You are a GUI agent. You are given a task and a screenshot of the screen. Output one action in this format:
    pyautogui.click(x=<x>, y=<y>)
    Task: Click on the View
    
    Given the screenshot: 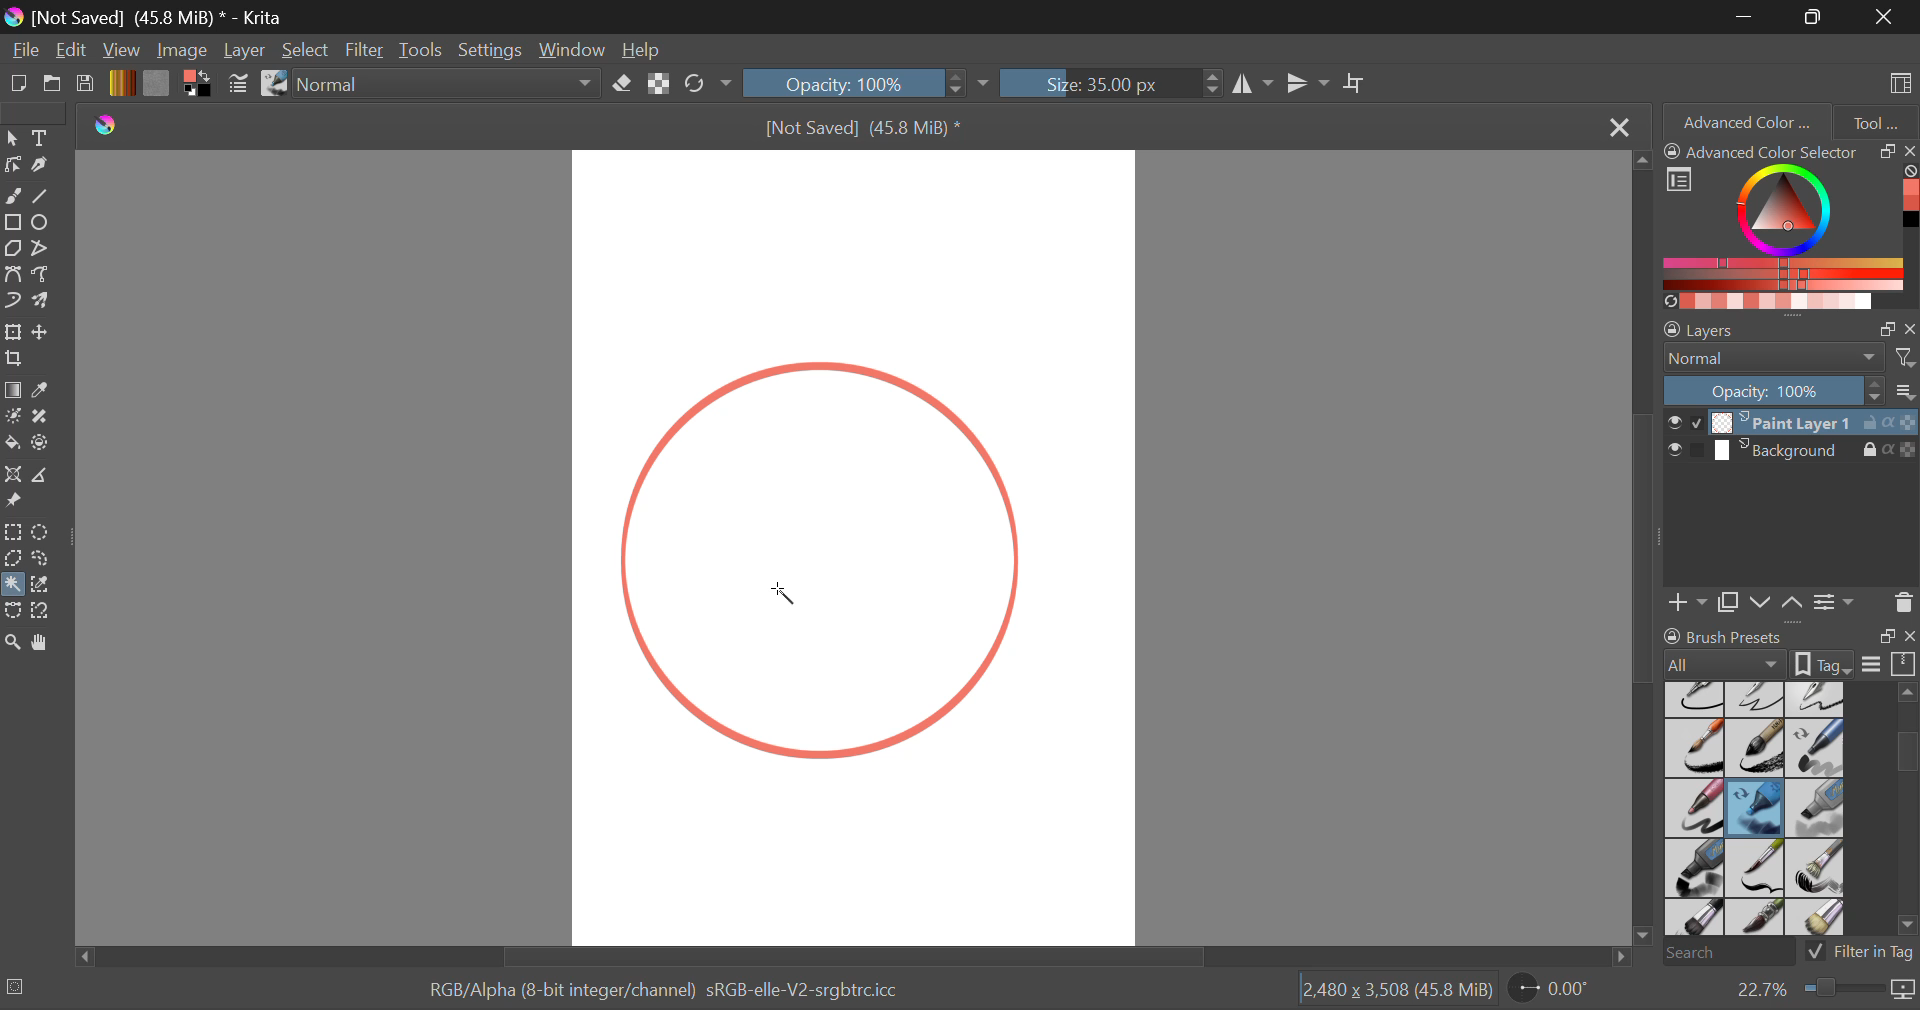 What is the action you would take?
    pyautogui.click(x=124, y=51)
    